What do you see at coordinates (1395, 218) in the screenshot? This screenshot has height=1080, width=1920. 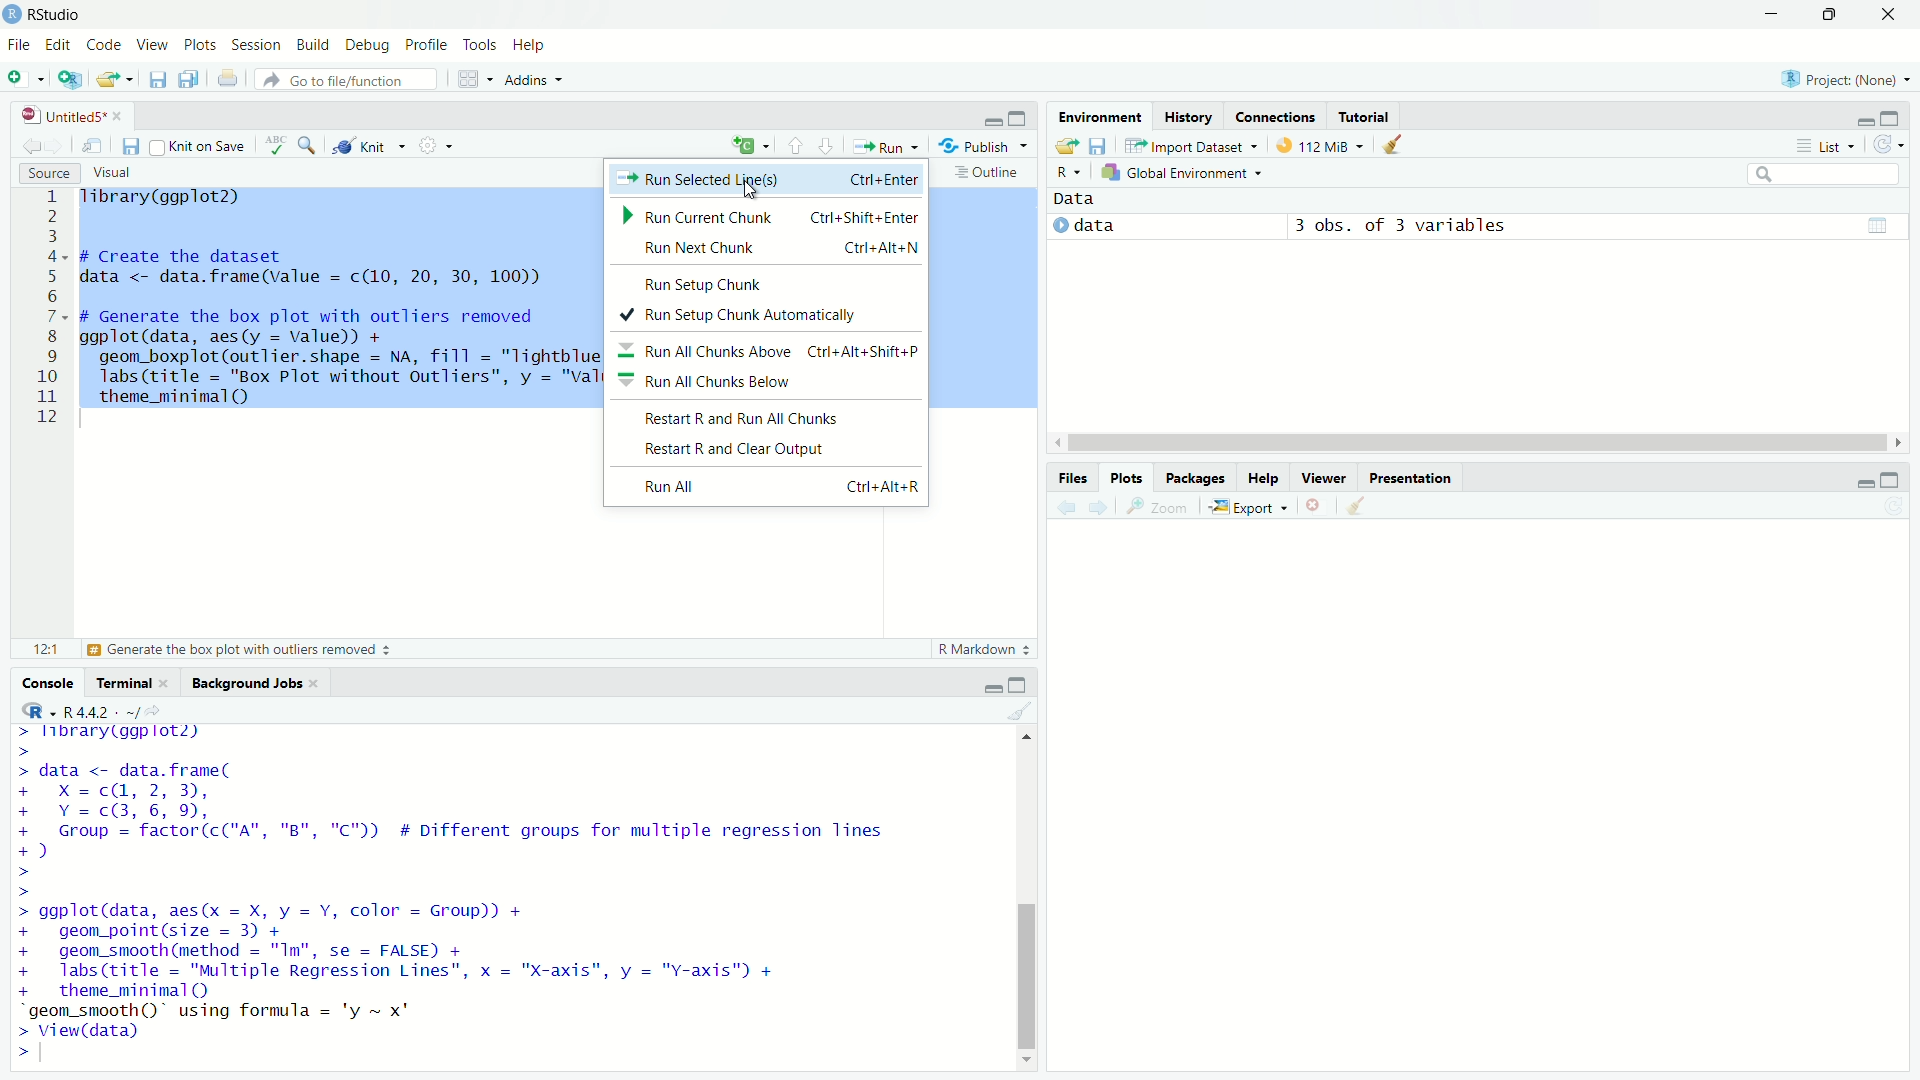 I see `Data
© data 3 obs. of 3 variables` at bounding box center [1395, 218].